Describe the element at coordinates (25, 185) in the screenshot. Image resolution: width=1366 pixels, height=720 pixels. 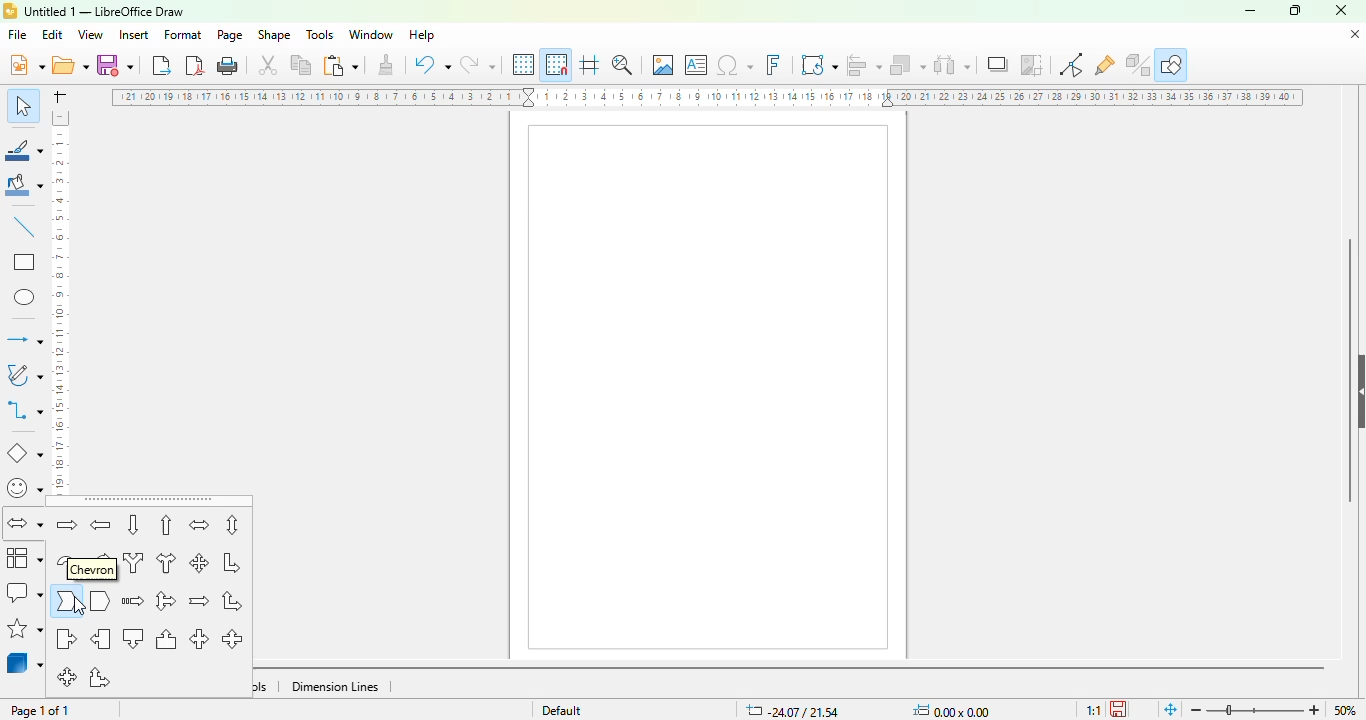
I see `fill color` at that location.